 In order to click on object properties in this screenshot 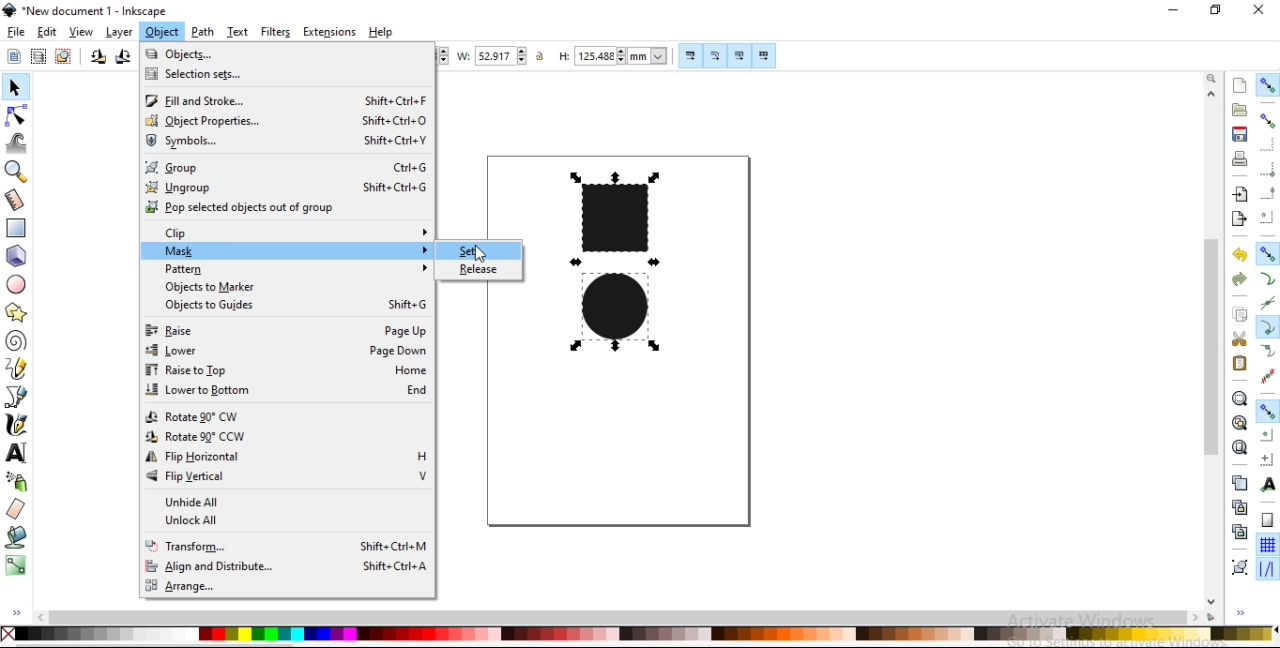, I will do `click(285, 124)`.